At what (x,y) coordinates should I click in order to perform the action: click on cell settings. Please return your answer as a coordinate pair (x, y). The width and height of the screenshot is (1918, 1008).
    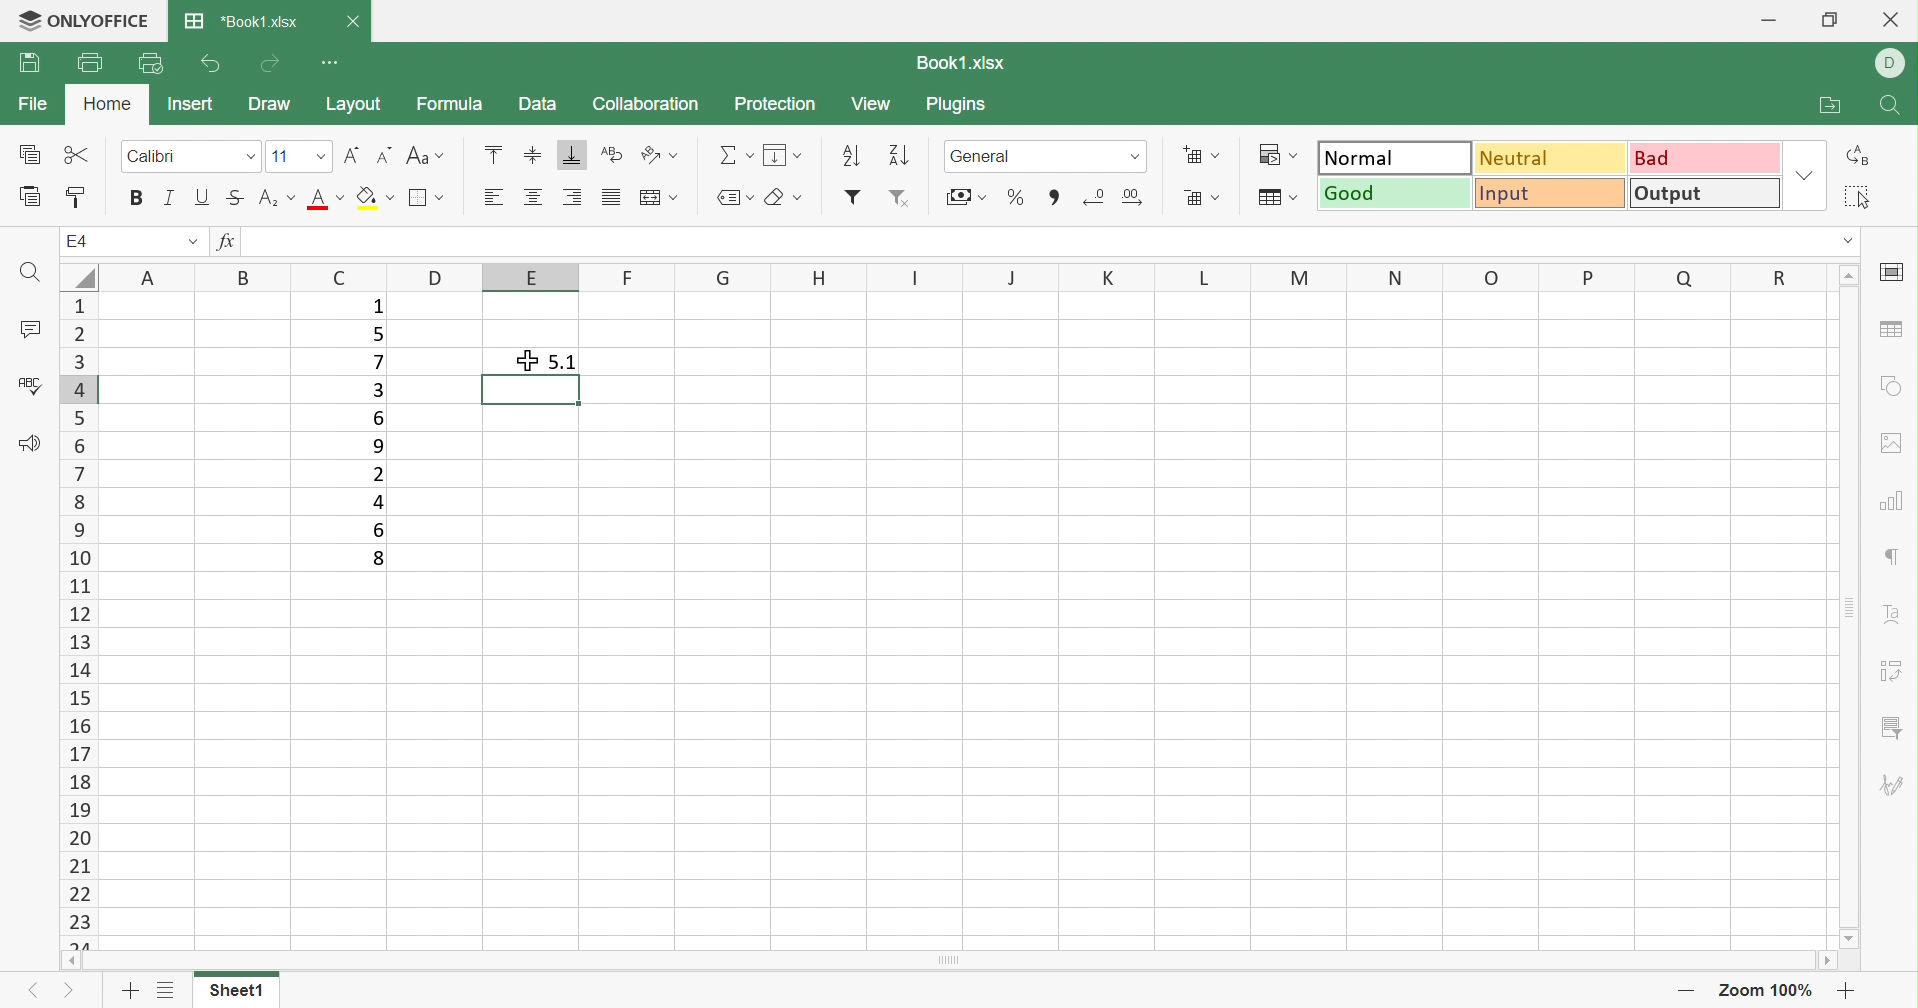
    Looking at the image, I should click on (1895, 273).